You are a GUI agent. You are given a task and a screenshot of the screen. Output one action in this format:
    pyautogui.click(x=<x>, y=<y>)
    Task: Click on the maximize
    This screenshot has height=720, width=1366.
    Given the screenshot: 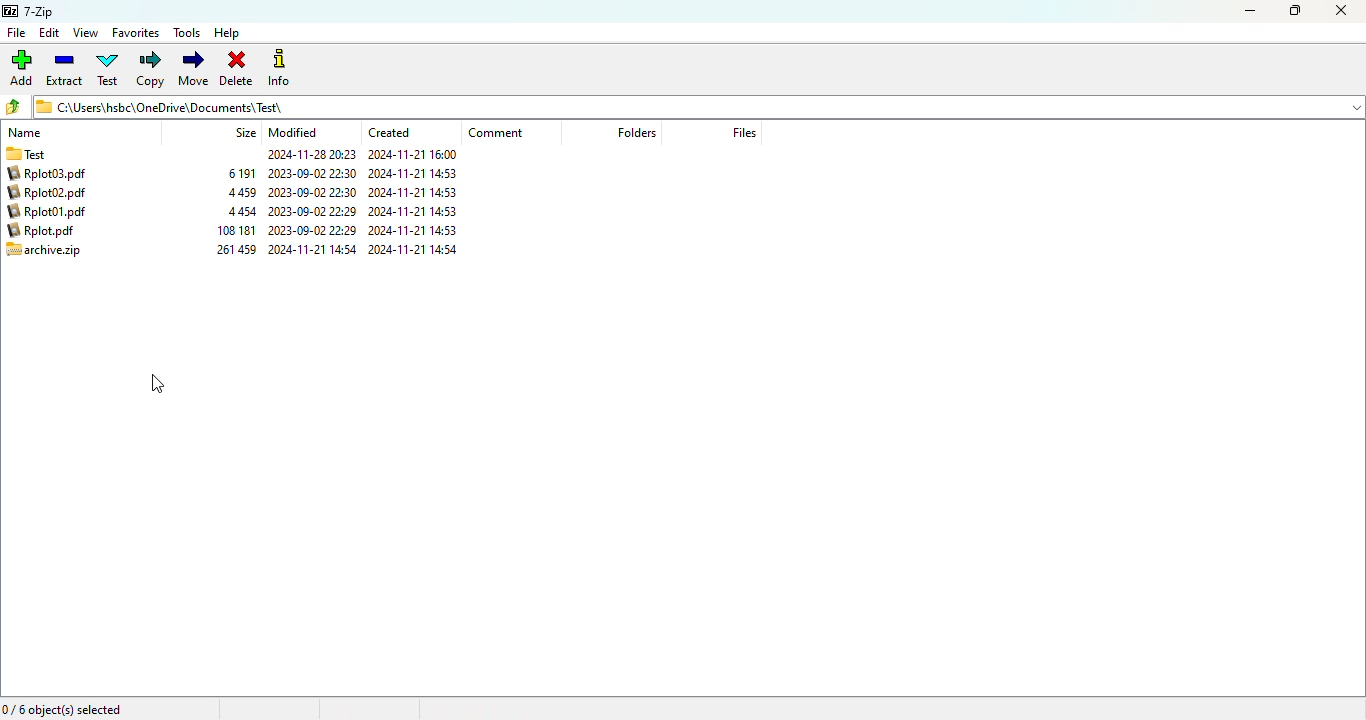 What is the action you would take?
    pyautogui.click(x=1295, y=11)
    